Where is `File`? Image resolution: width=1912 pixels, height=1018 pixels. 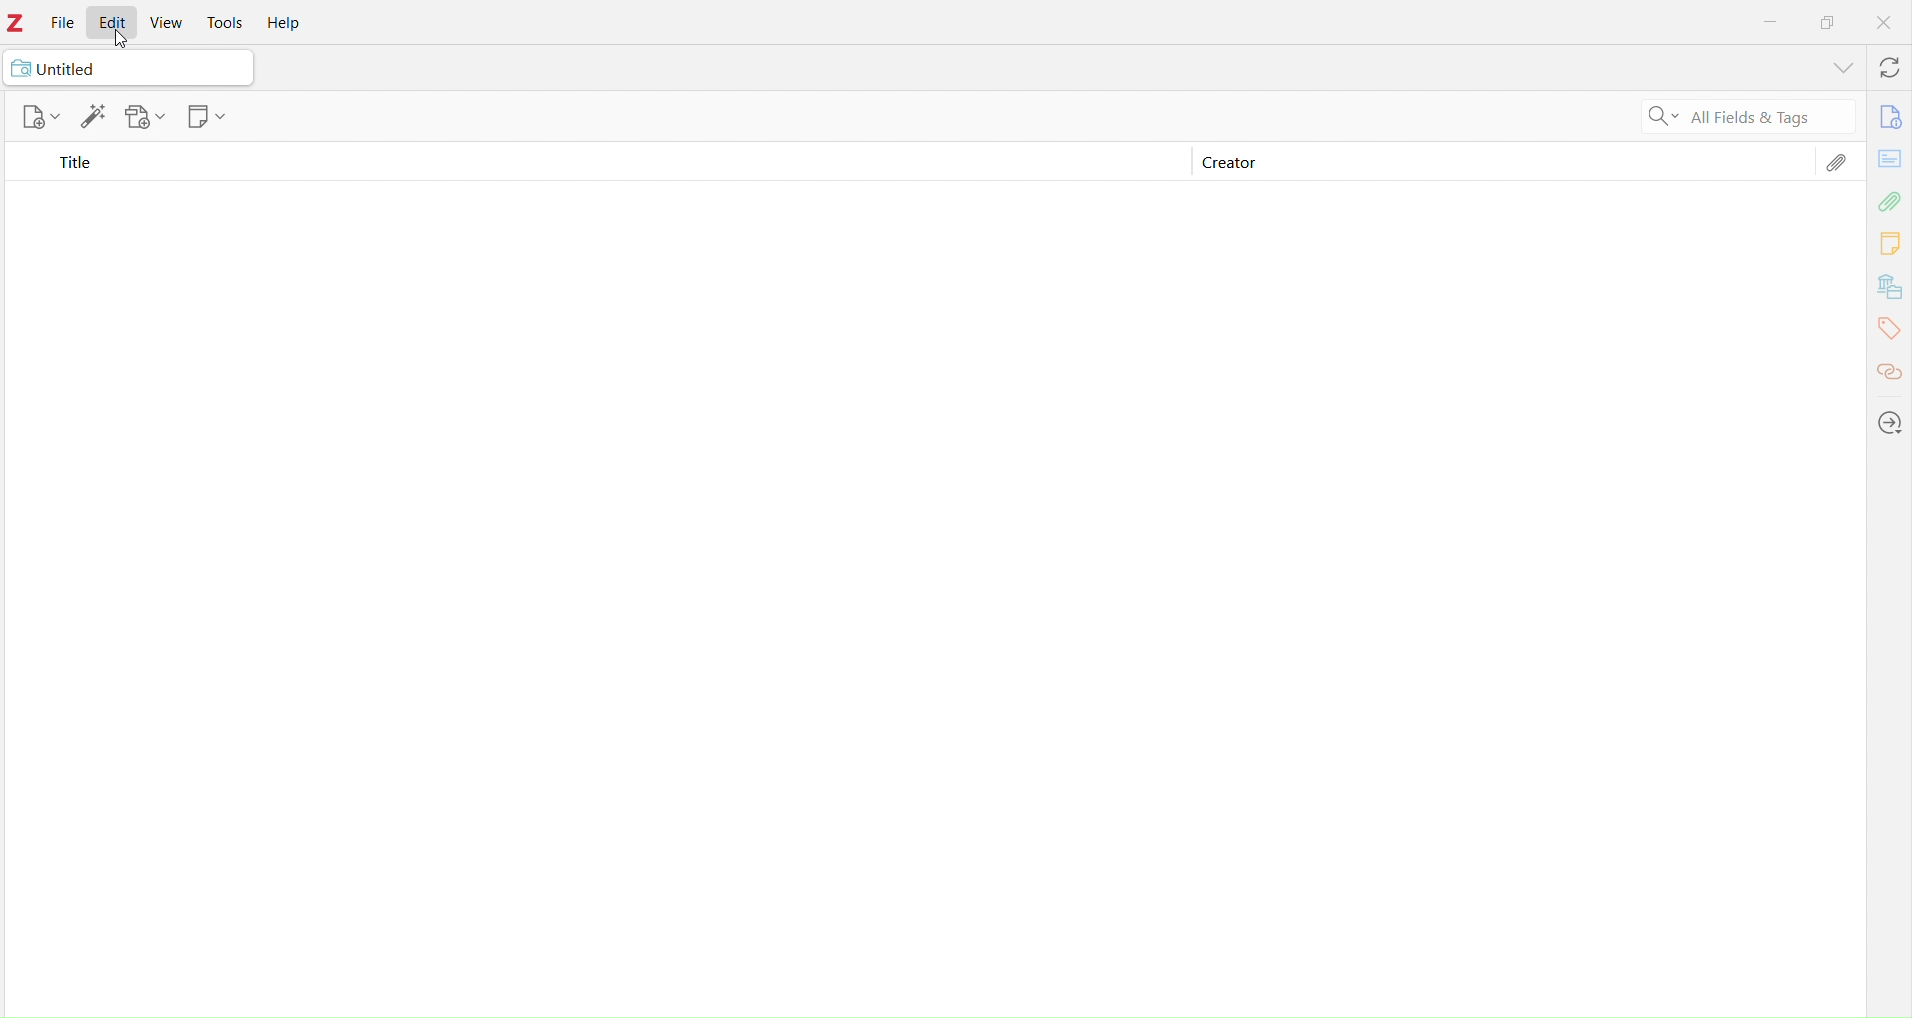 File is located at coordinates (61, 24).